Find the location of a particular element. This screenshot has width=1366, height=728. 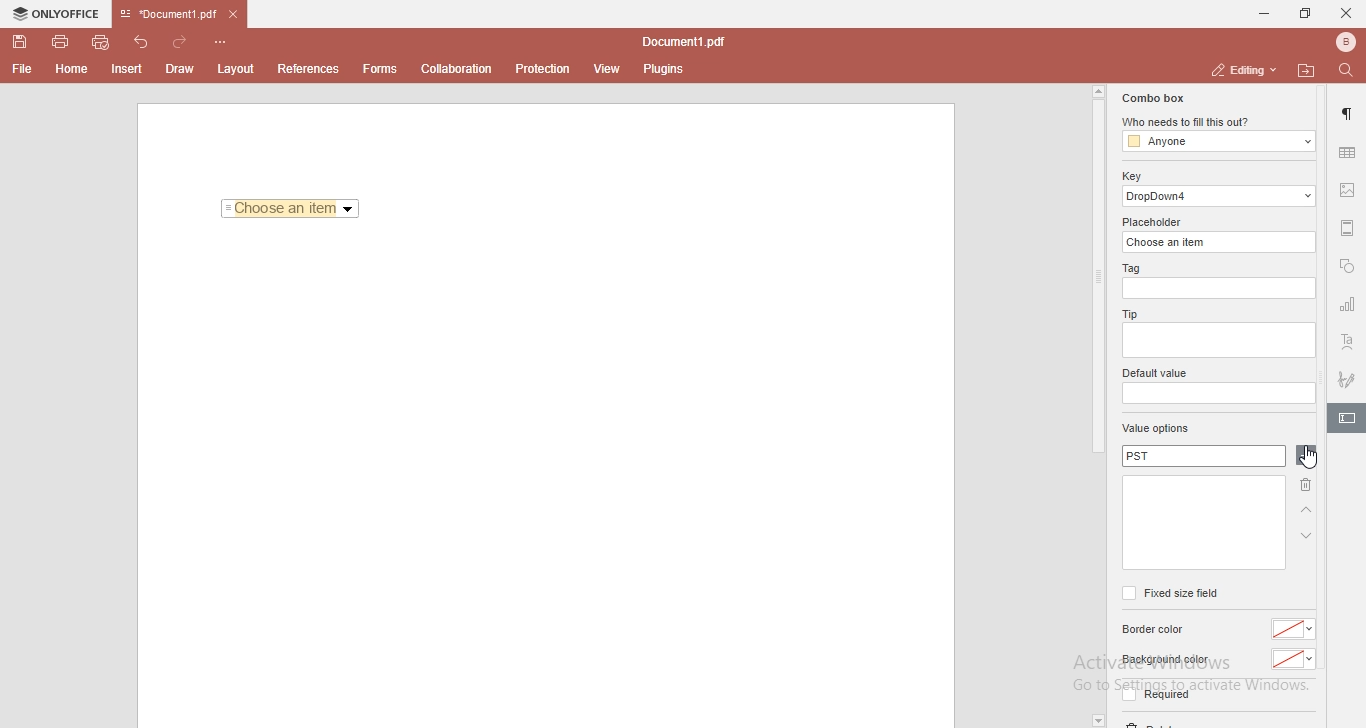

tip is located at coordinates (1127, 313).